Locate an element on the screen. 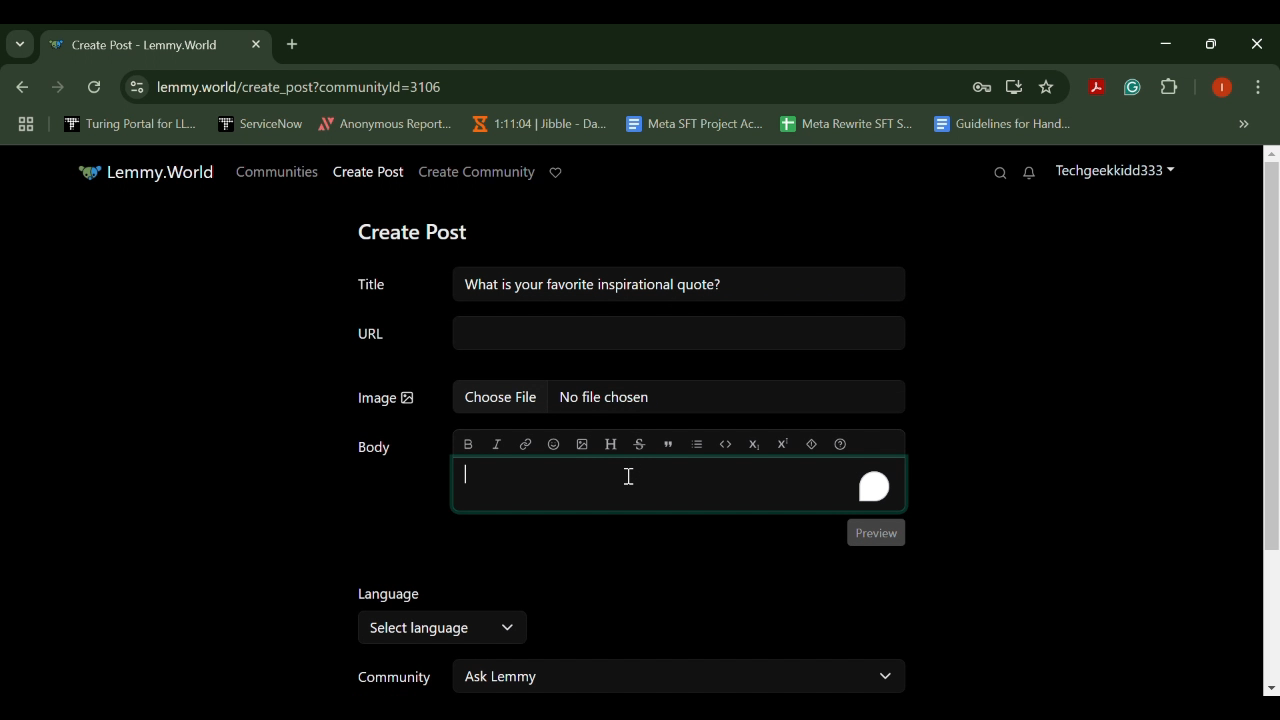 The height and width of the screenshot is (720, 1280). Options is located at coordinates (1258, 89).